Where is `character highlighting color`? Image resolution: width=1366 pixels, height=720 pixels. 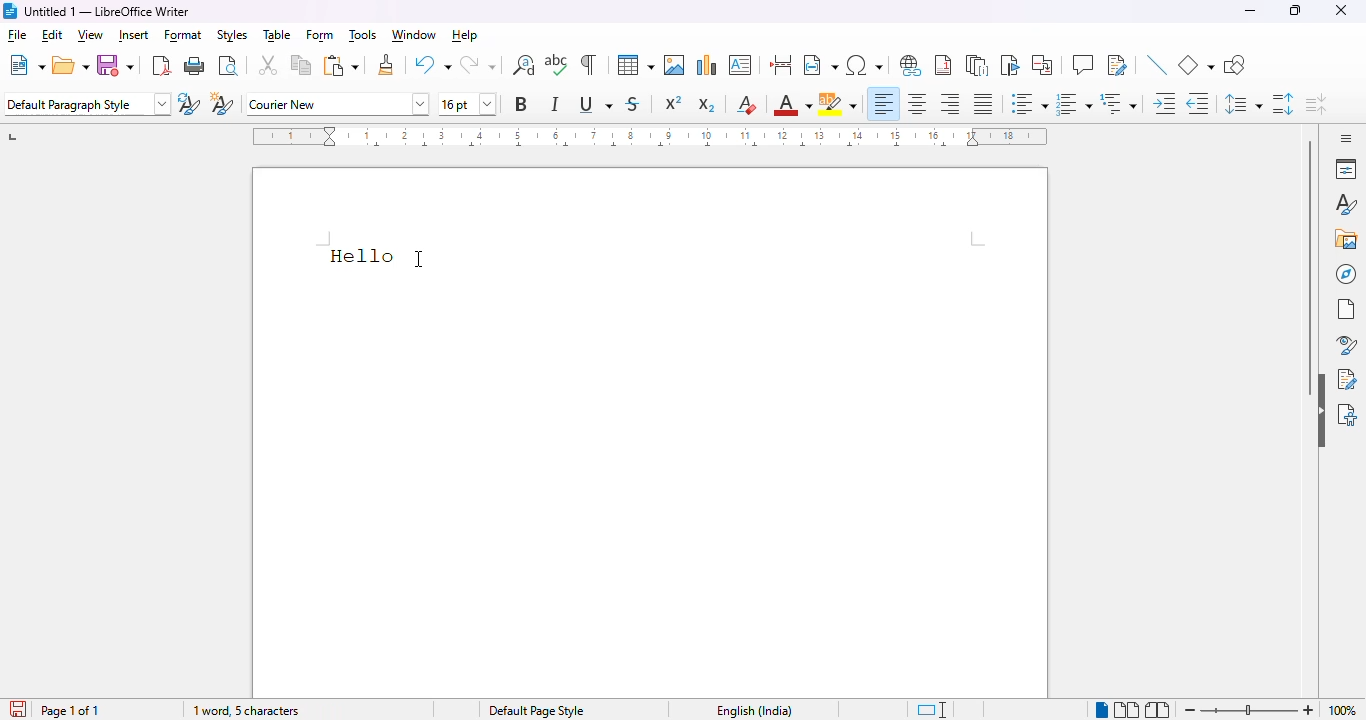 character highlighting color is located at coordinates (838, 103).